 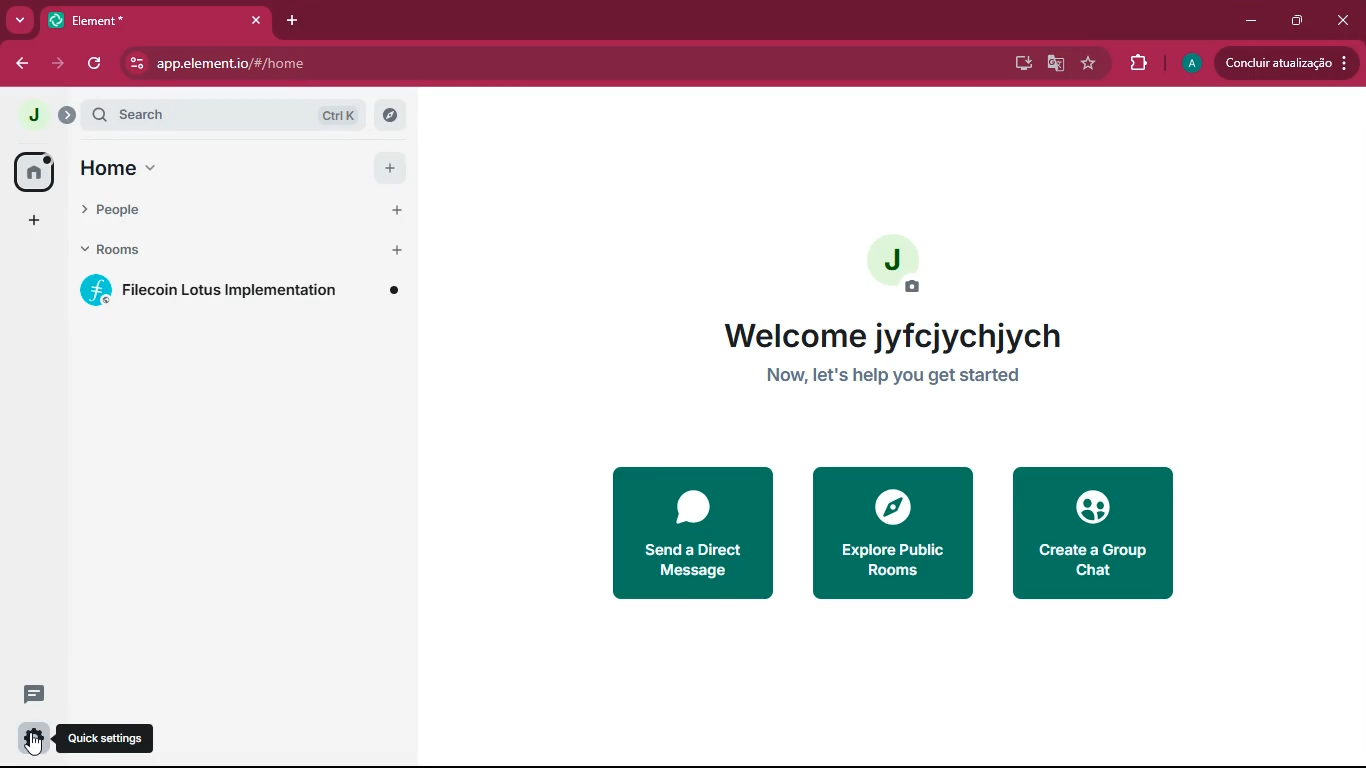 I want to click on cursor, so click(x=34, y=745).